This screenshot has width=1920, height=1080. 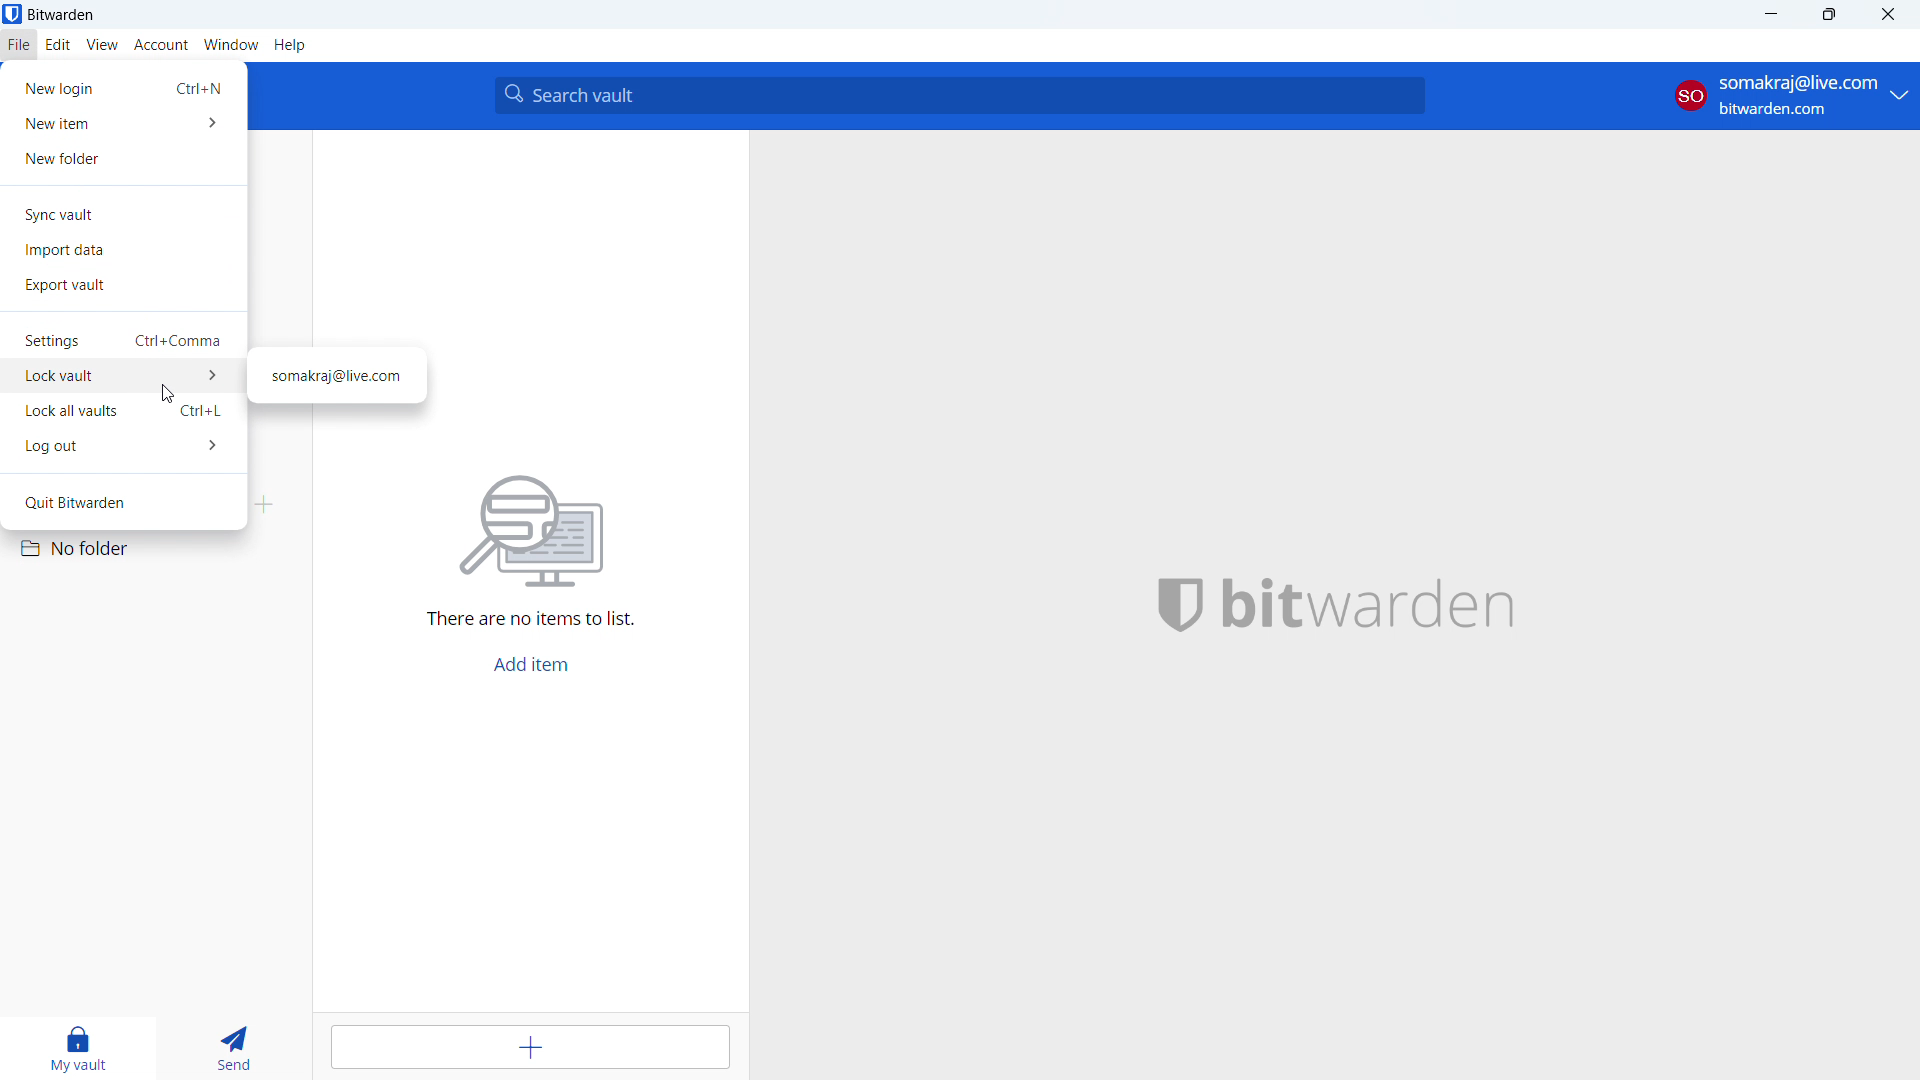 I want to click on edit, so click(x=58, y=45).